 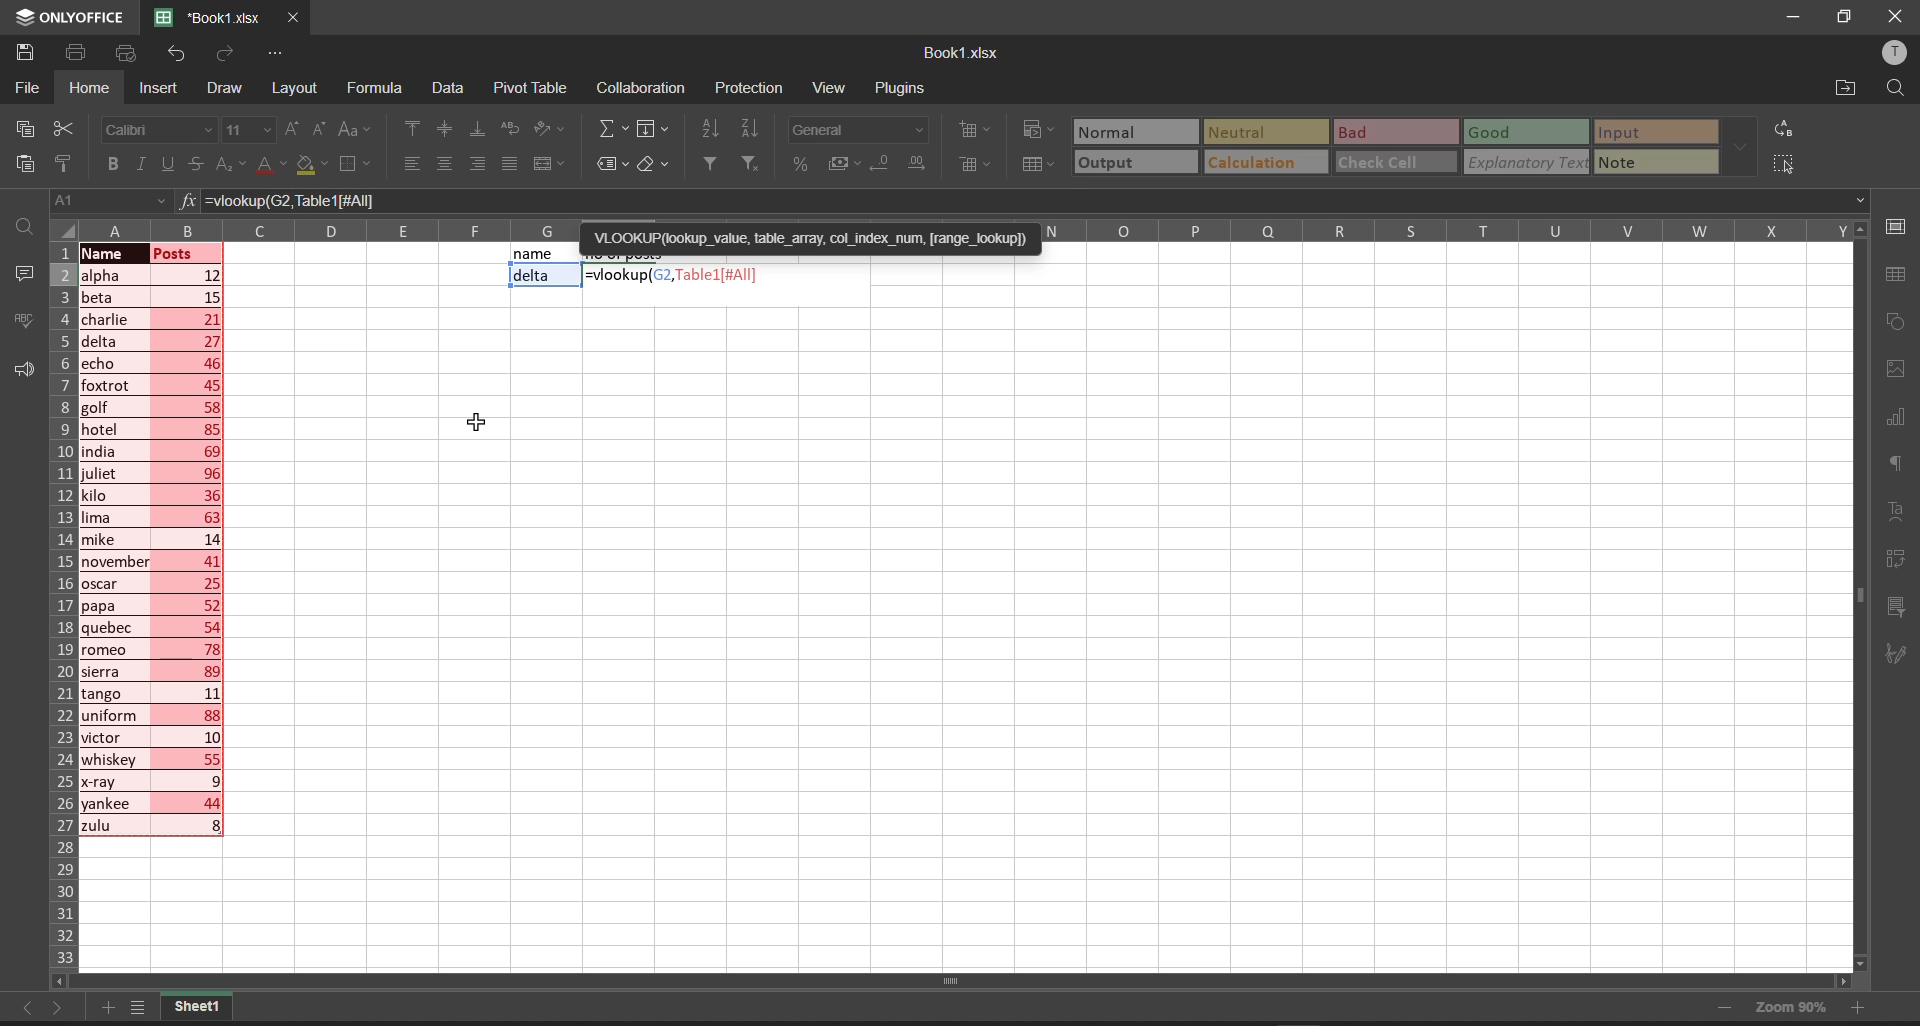 What do you see at coordinates (379, 89) in the screenshot?
I see `formula` at bounding box center [379, 89].